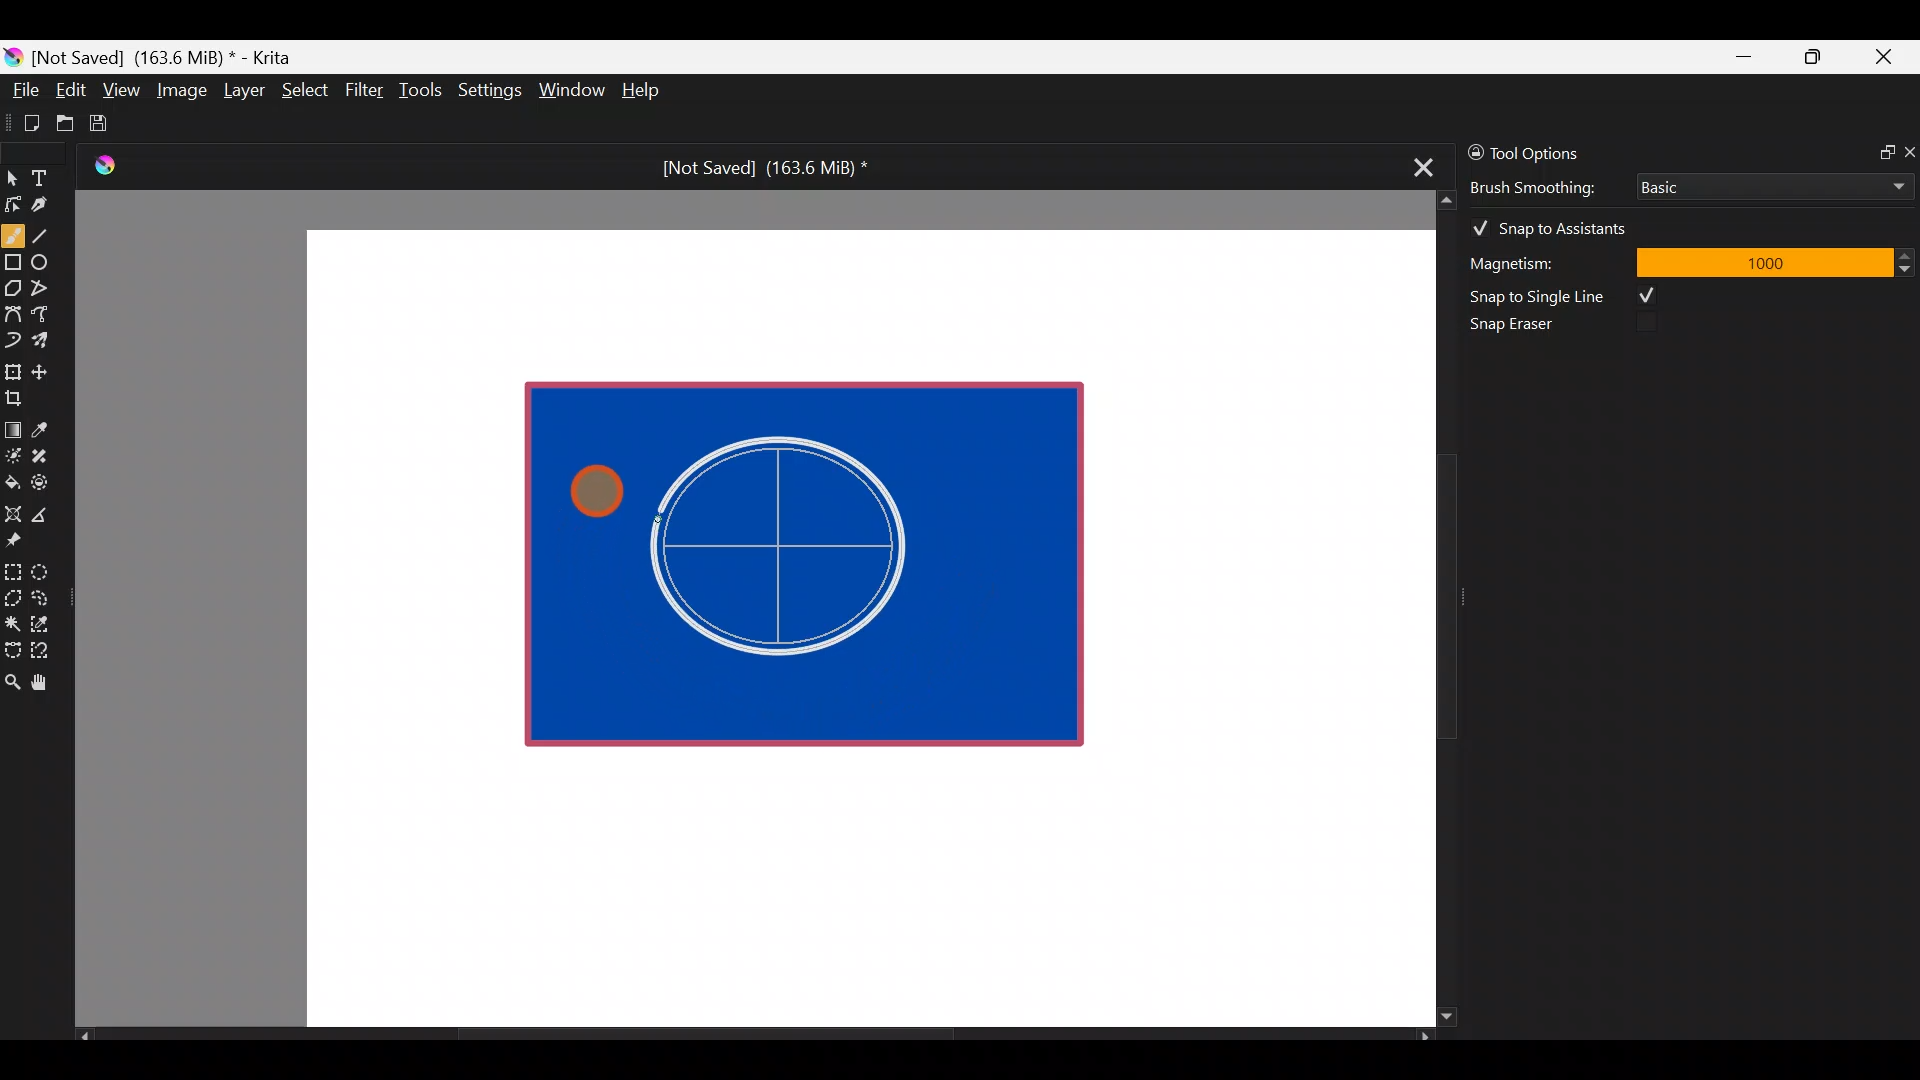 Image resolution: width=1920 pixels, height=1080 pixels. Describe the element at coordinates (1885, 61) in the screenshot. I see `Close` at that location.